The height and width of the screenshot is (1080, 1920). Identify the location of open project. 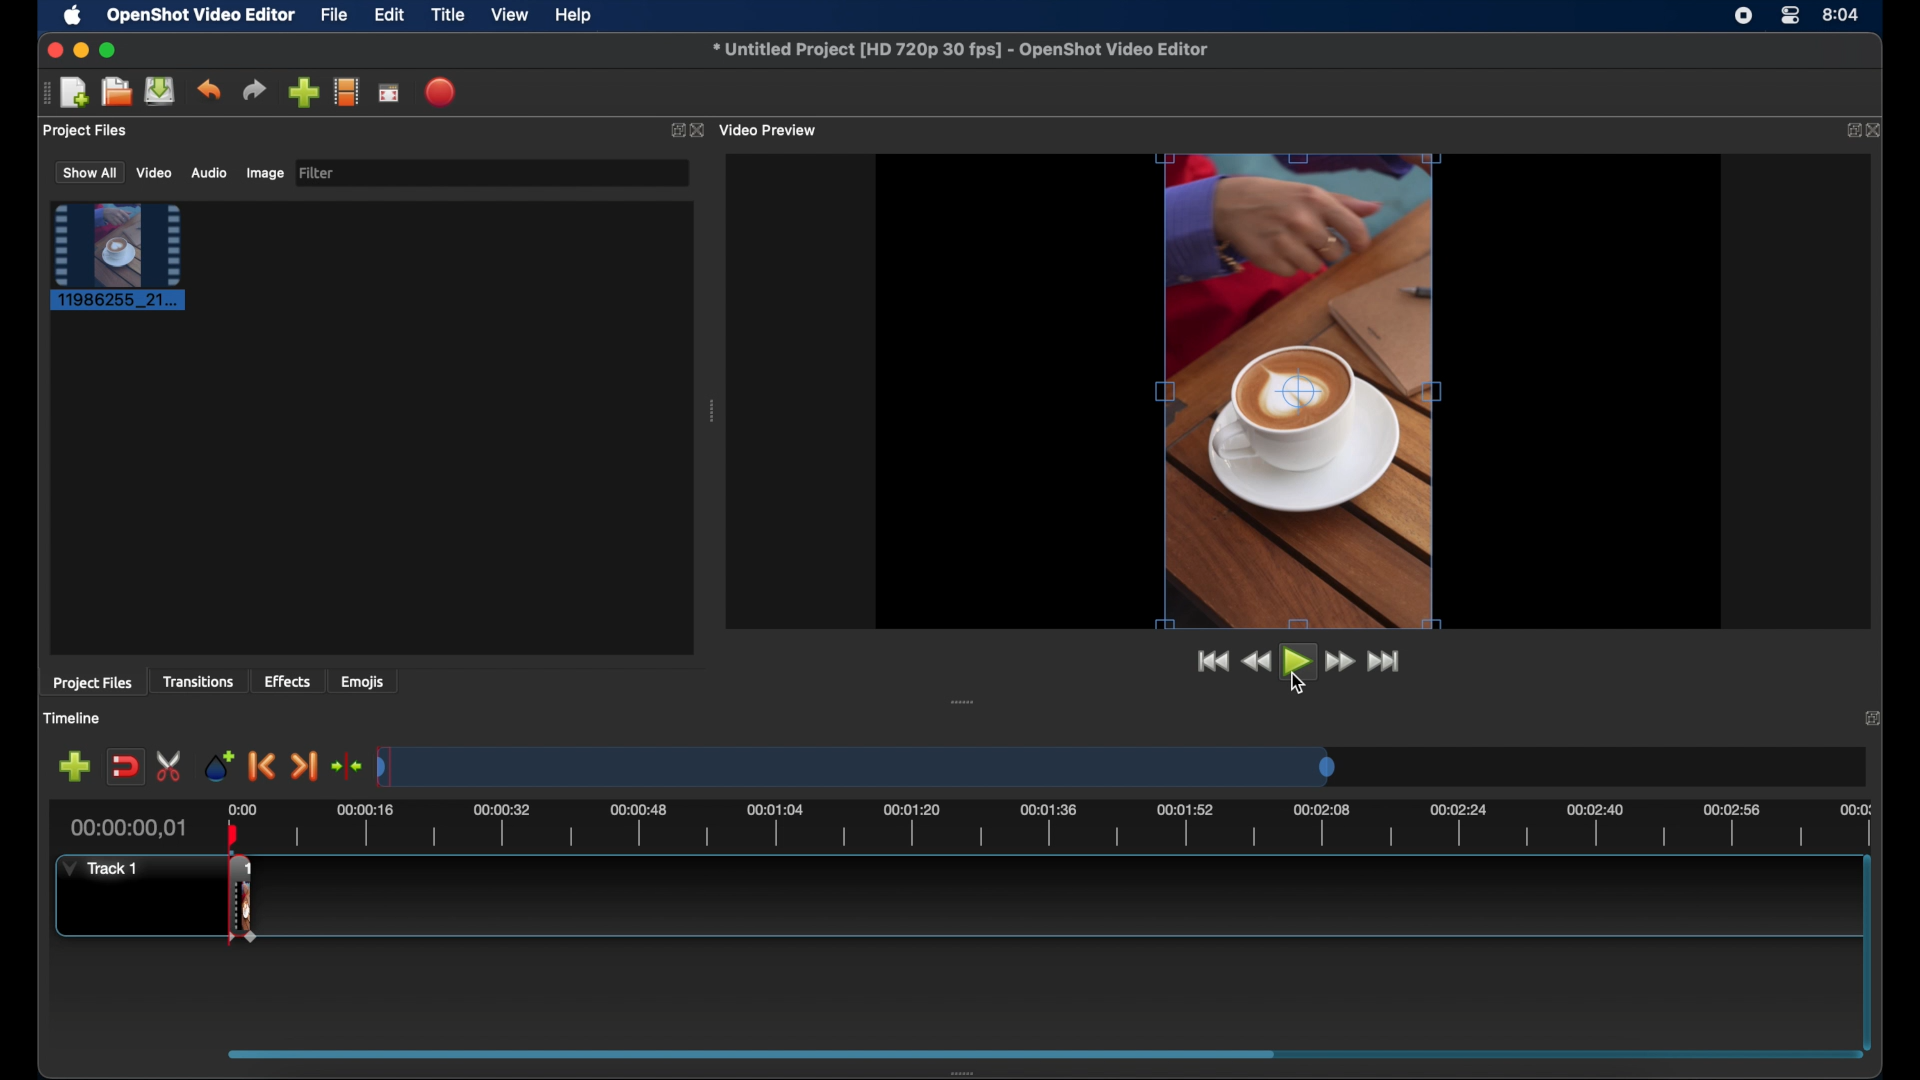
(116, 92).